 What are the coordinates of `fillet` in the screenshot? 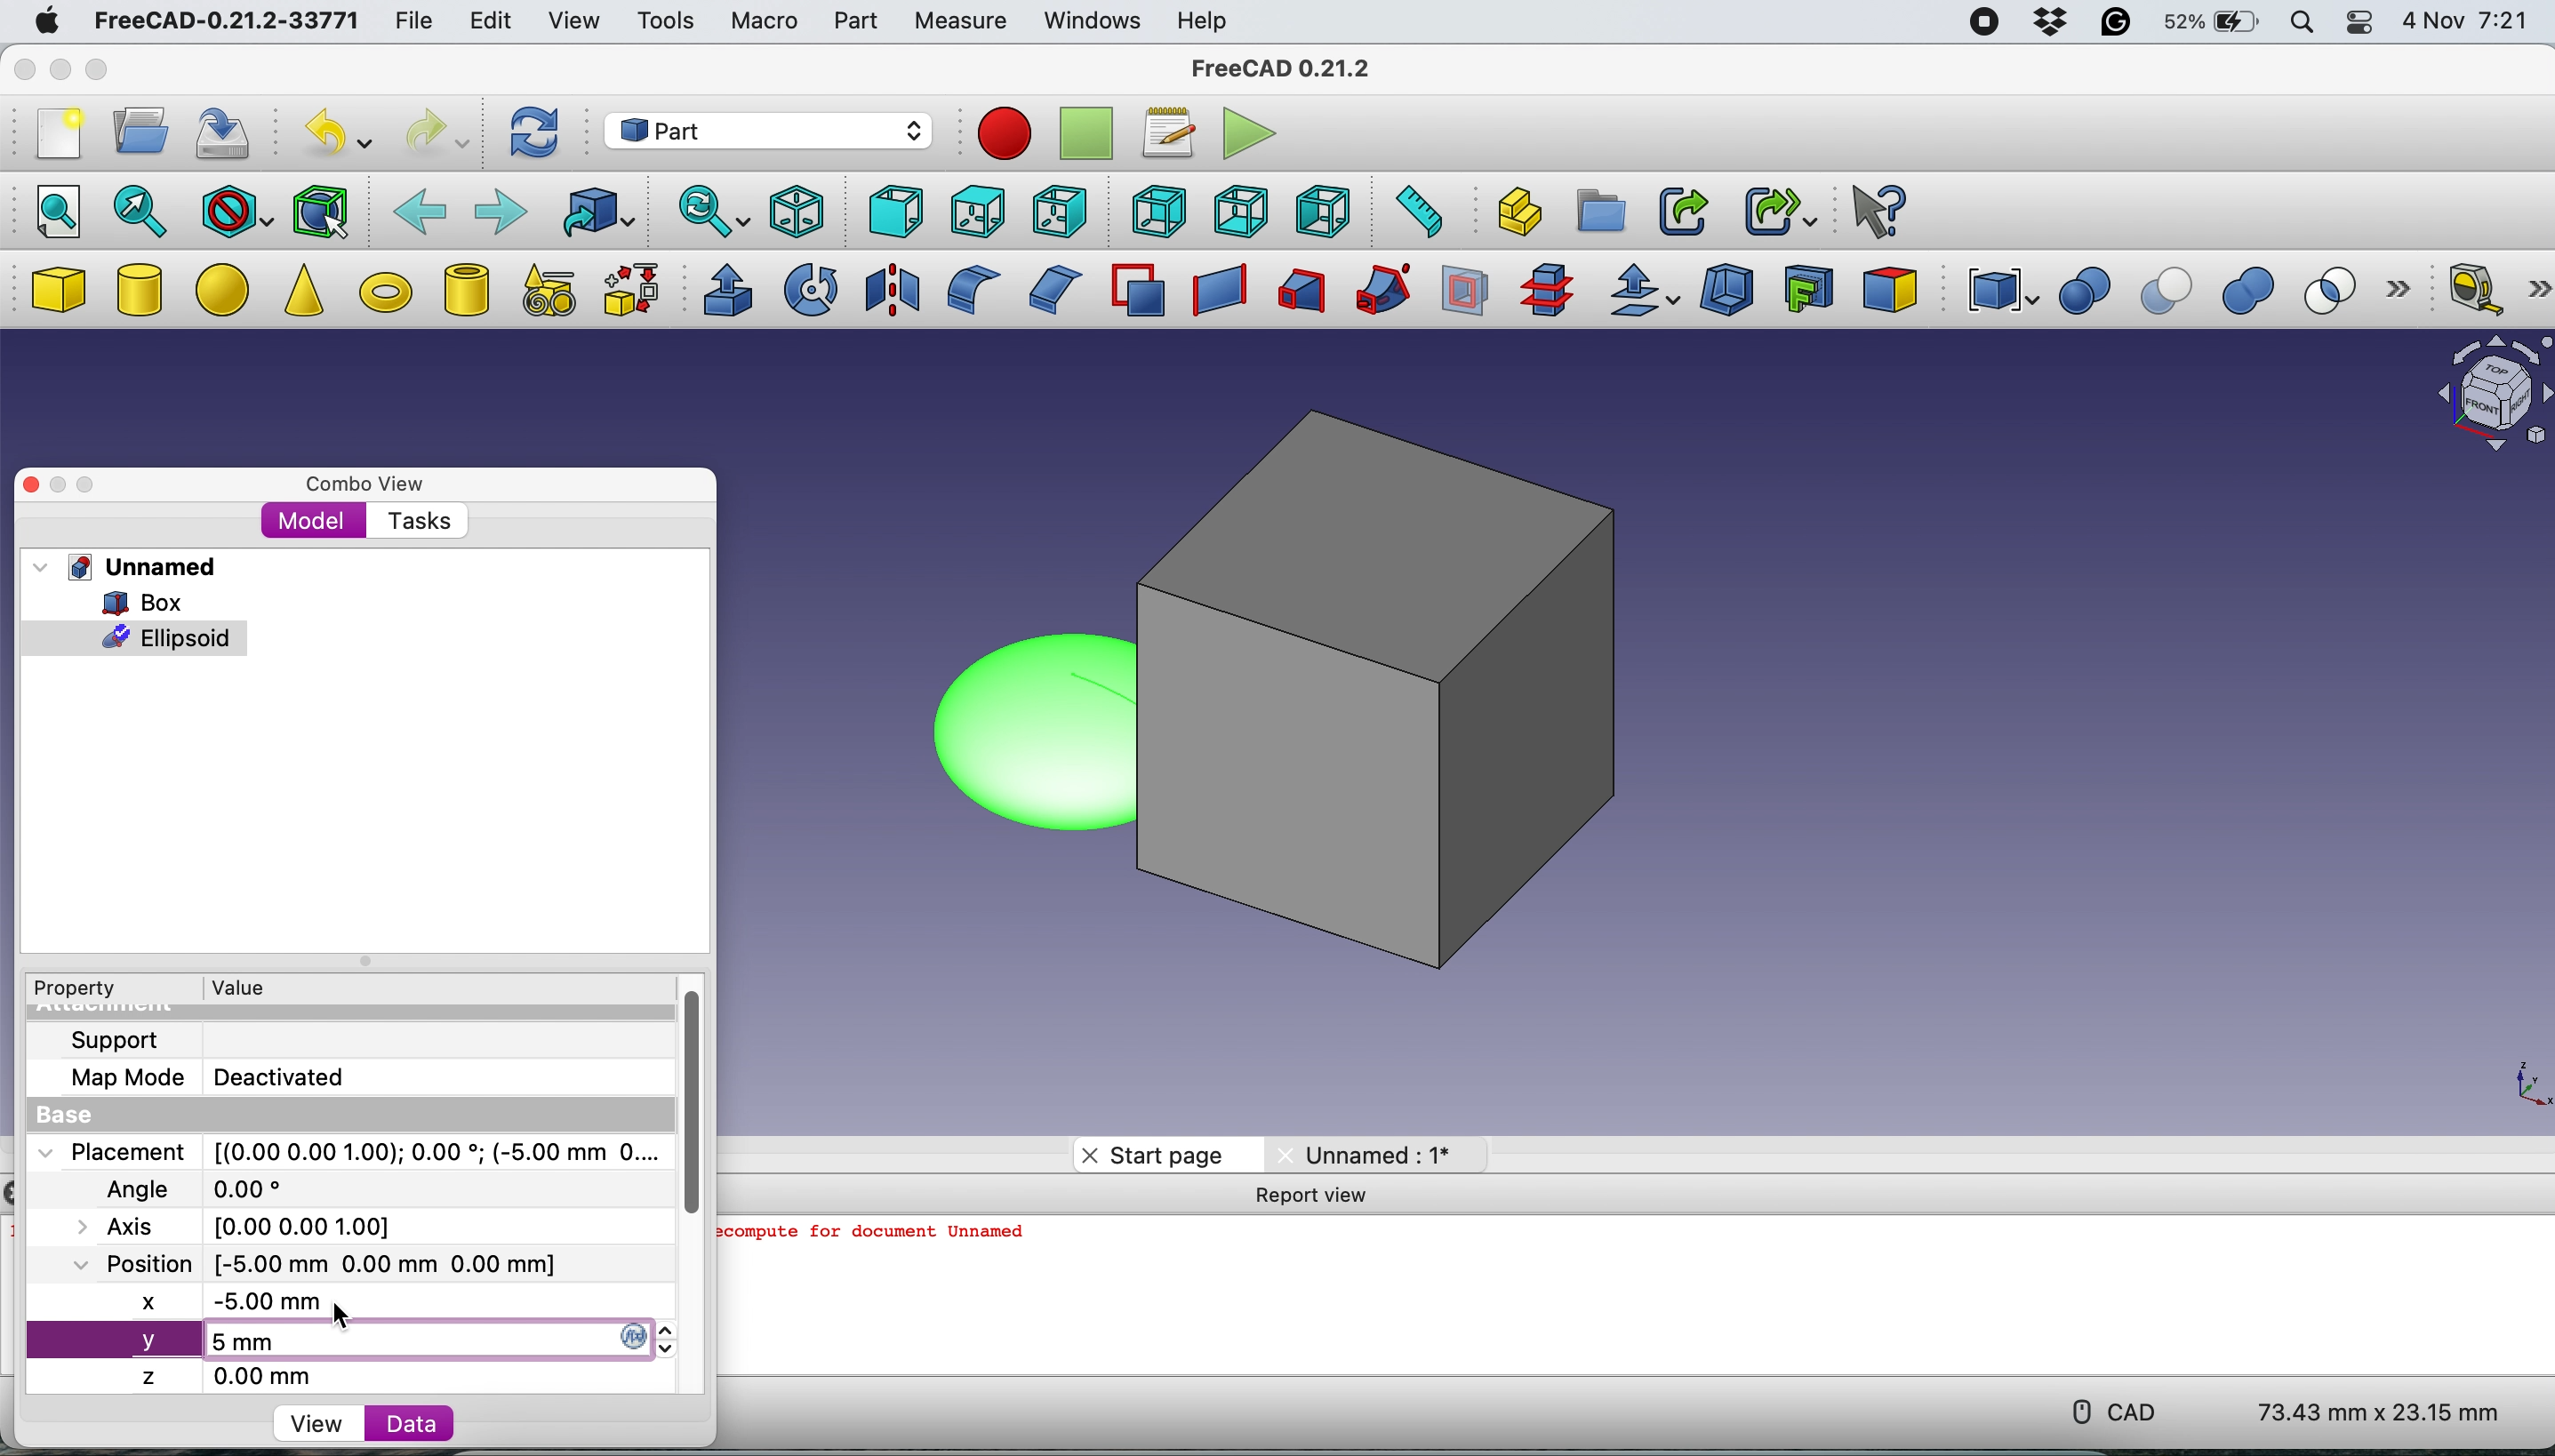 It's located at (966, 290).